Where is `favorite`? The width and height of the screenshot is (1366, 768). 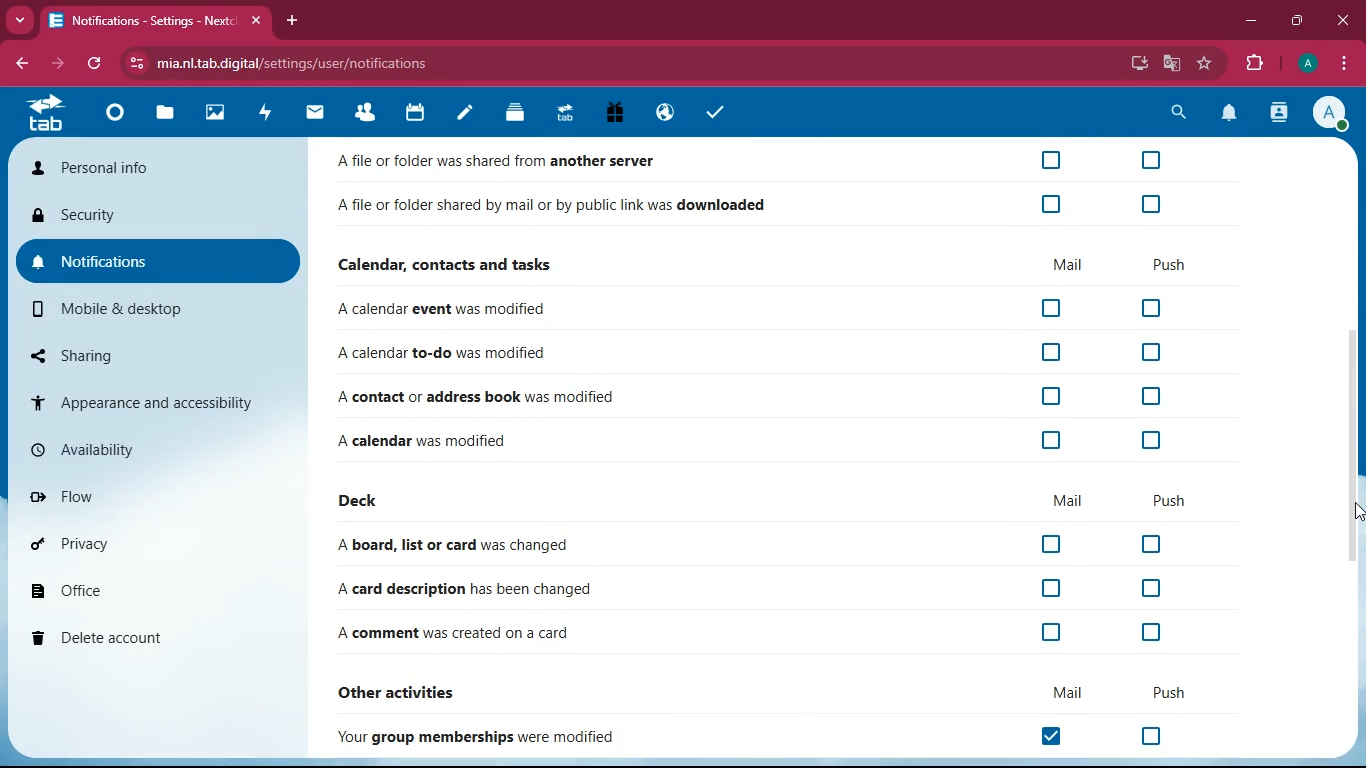 favorite is located at coordinates (1204, 64).